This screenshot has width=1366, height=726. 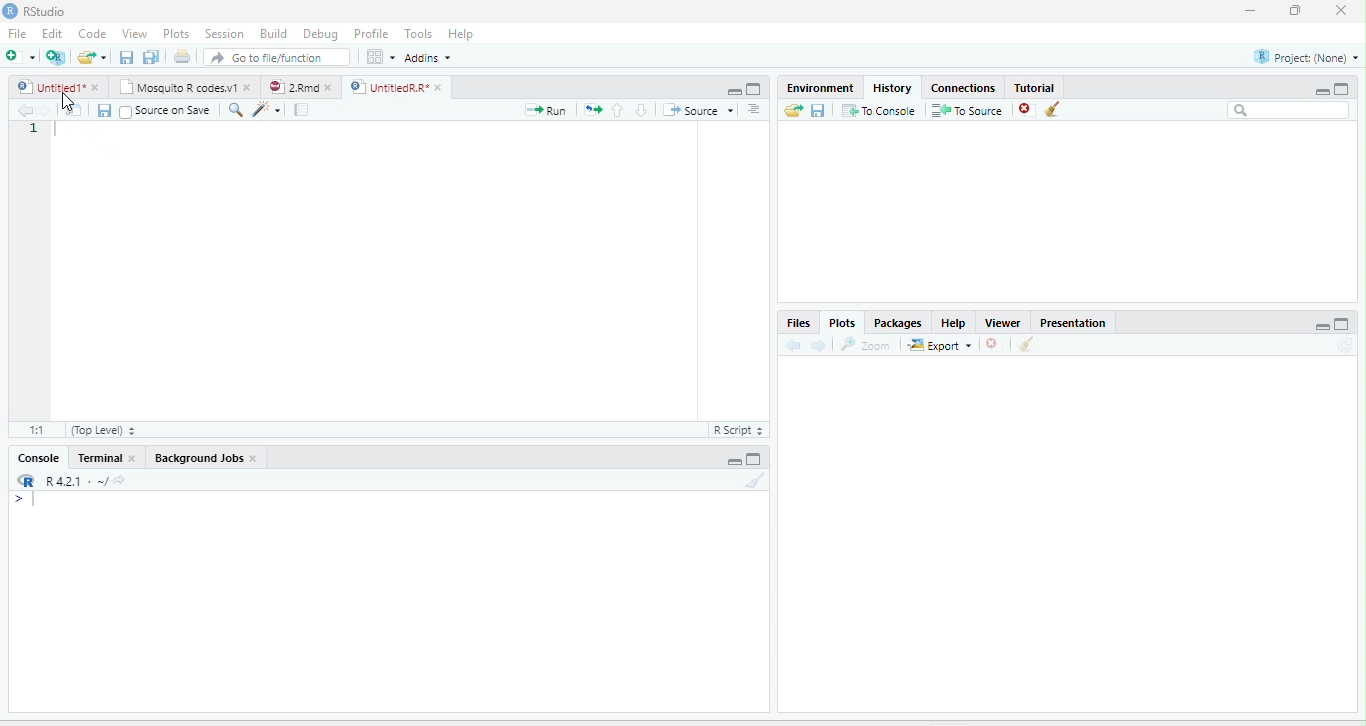 What do you see at coordinates (151, 56) in the screenshot?
I see `Save all open documents` at bounding box center [151, 56].